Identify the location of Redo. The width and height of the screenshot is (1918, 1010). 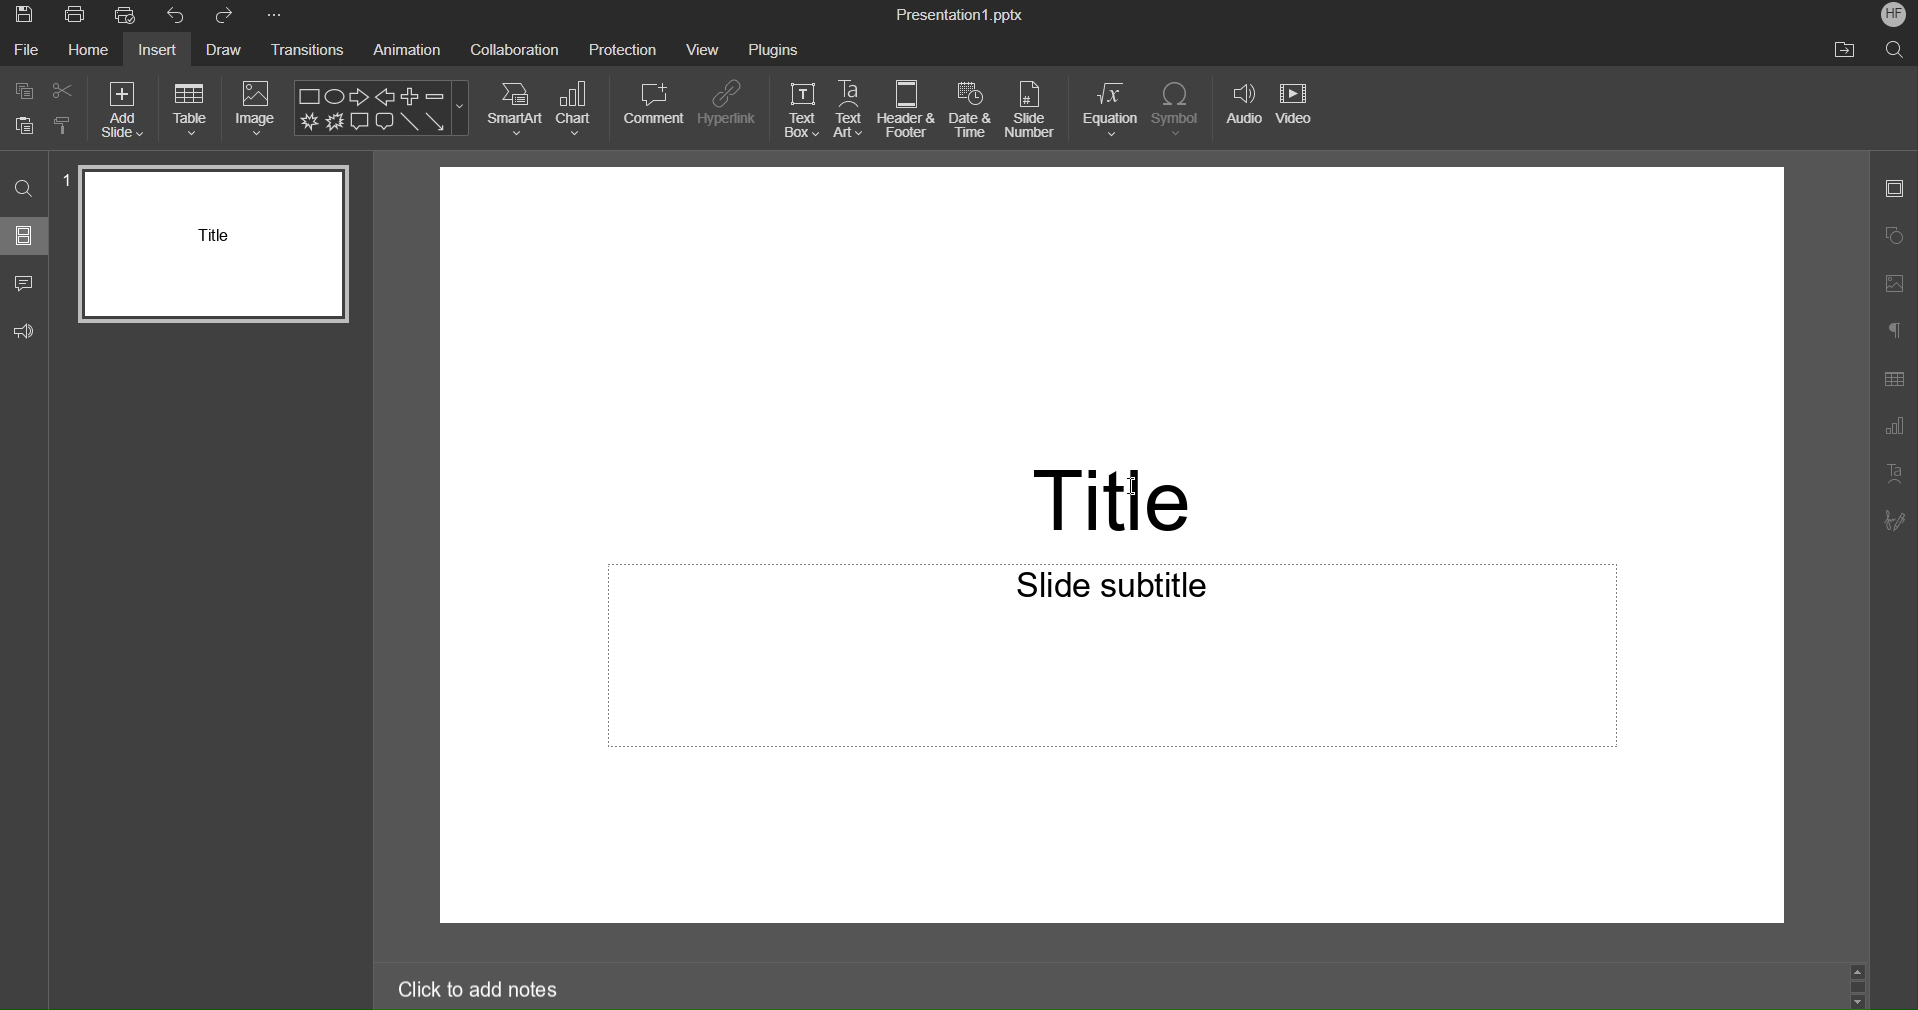
(228, 17).